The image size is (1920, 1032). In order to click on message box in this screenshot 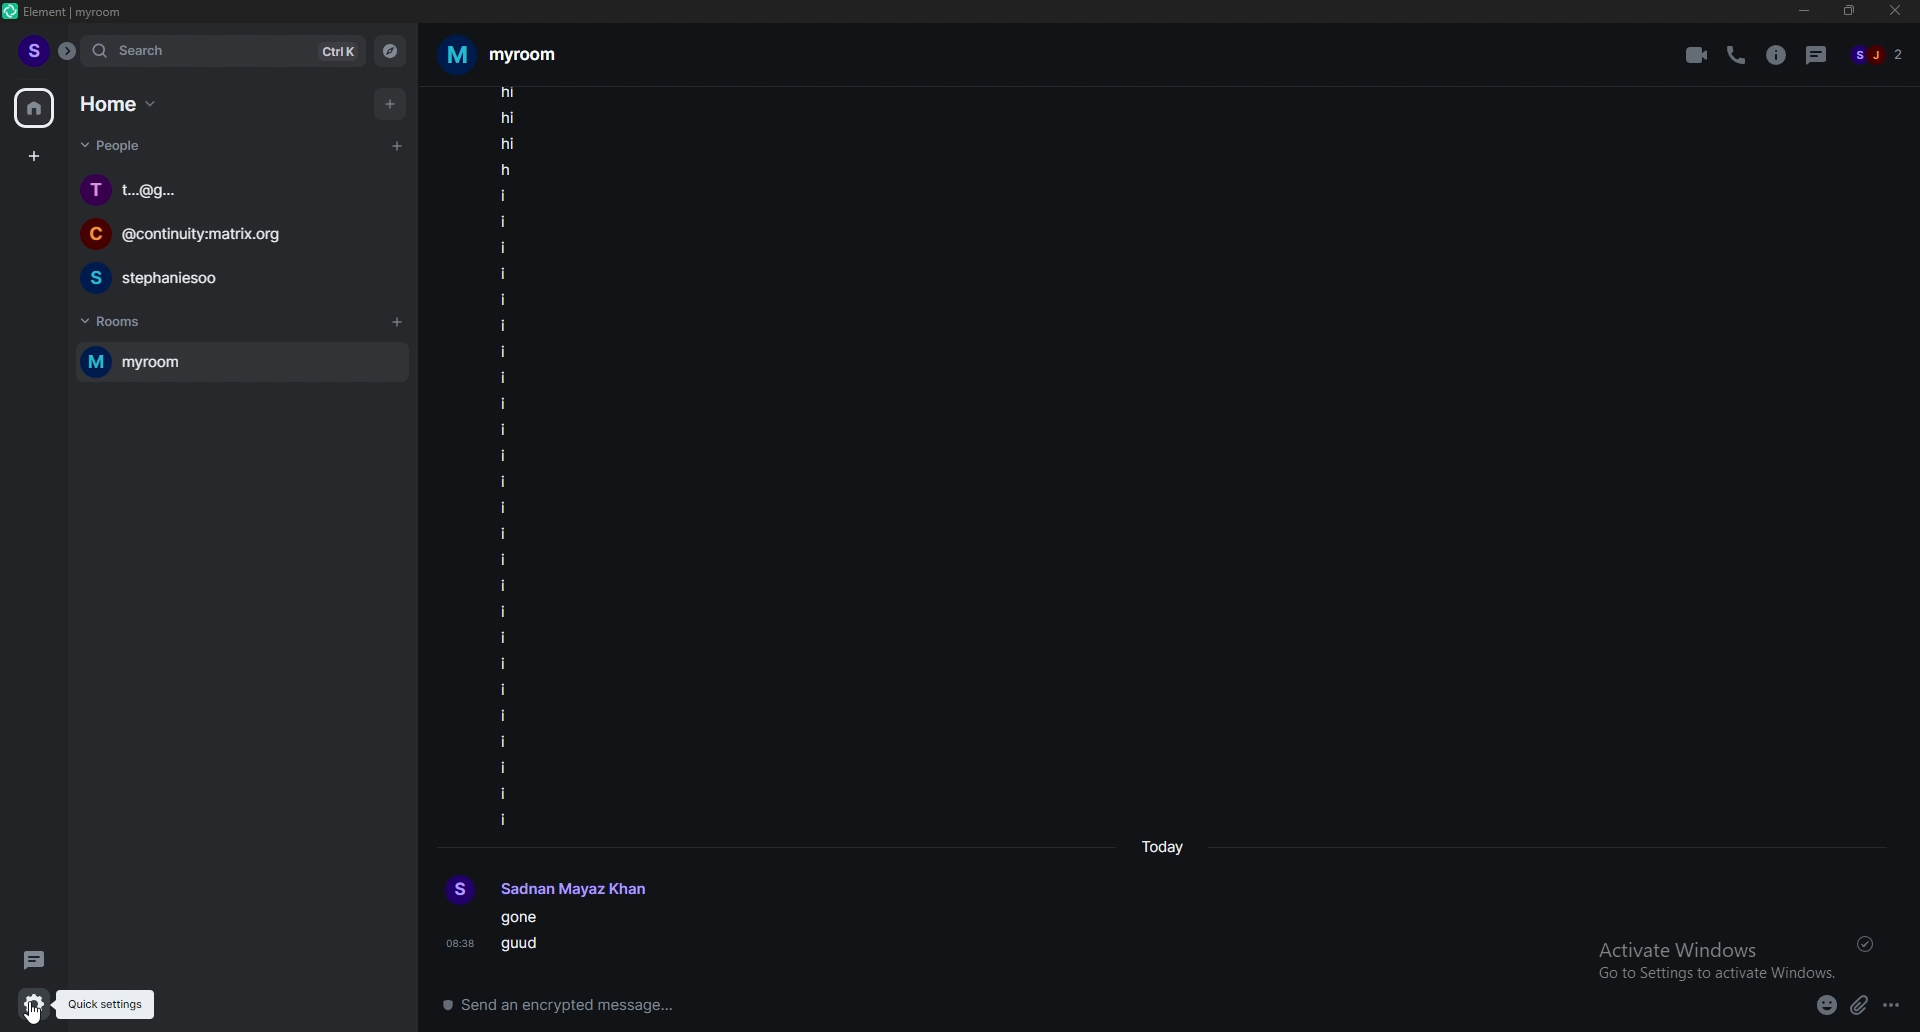, I will do `click(1093, 1011)`.